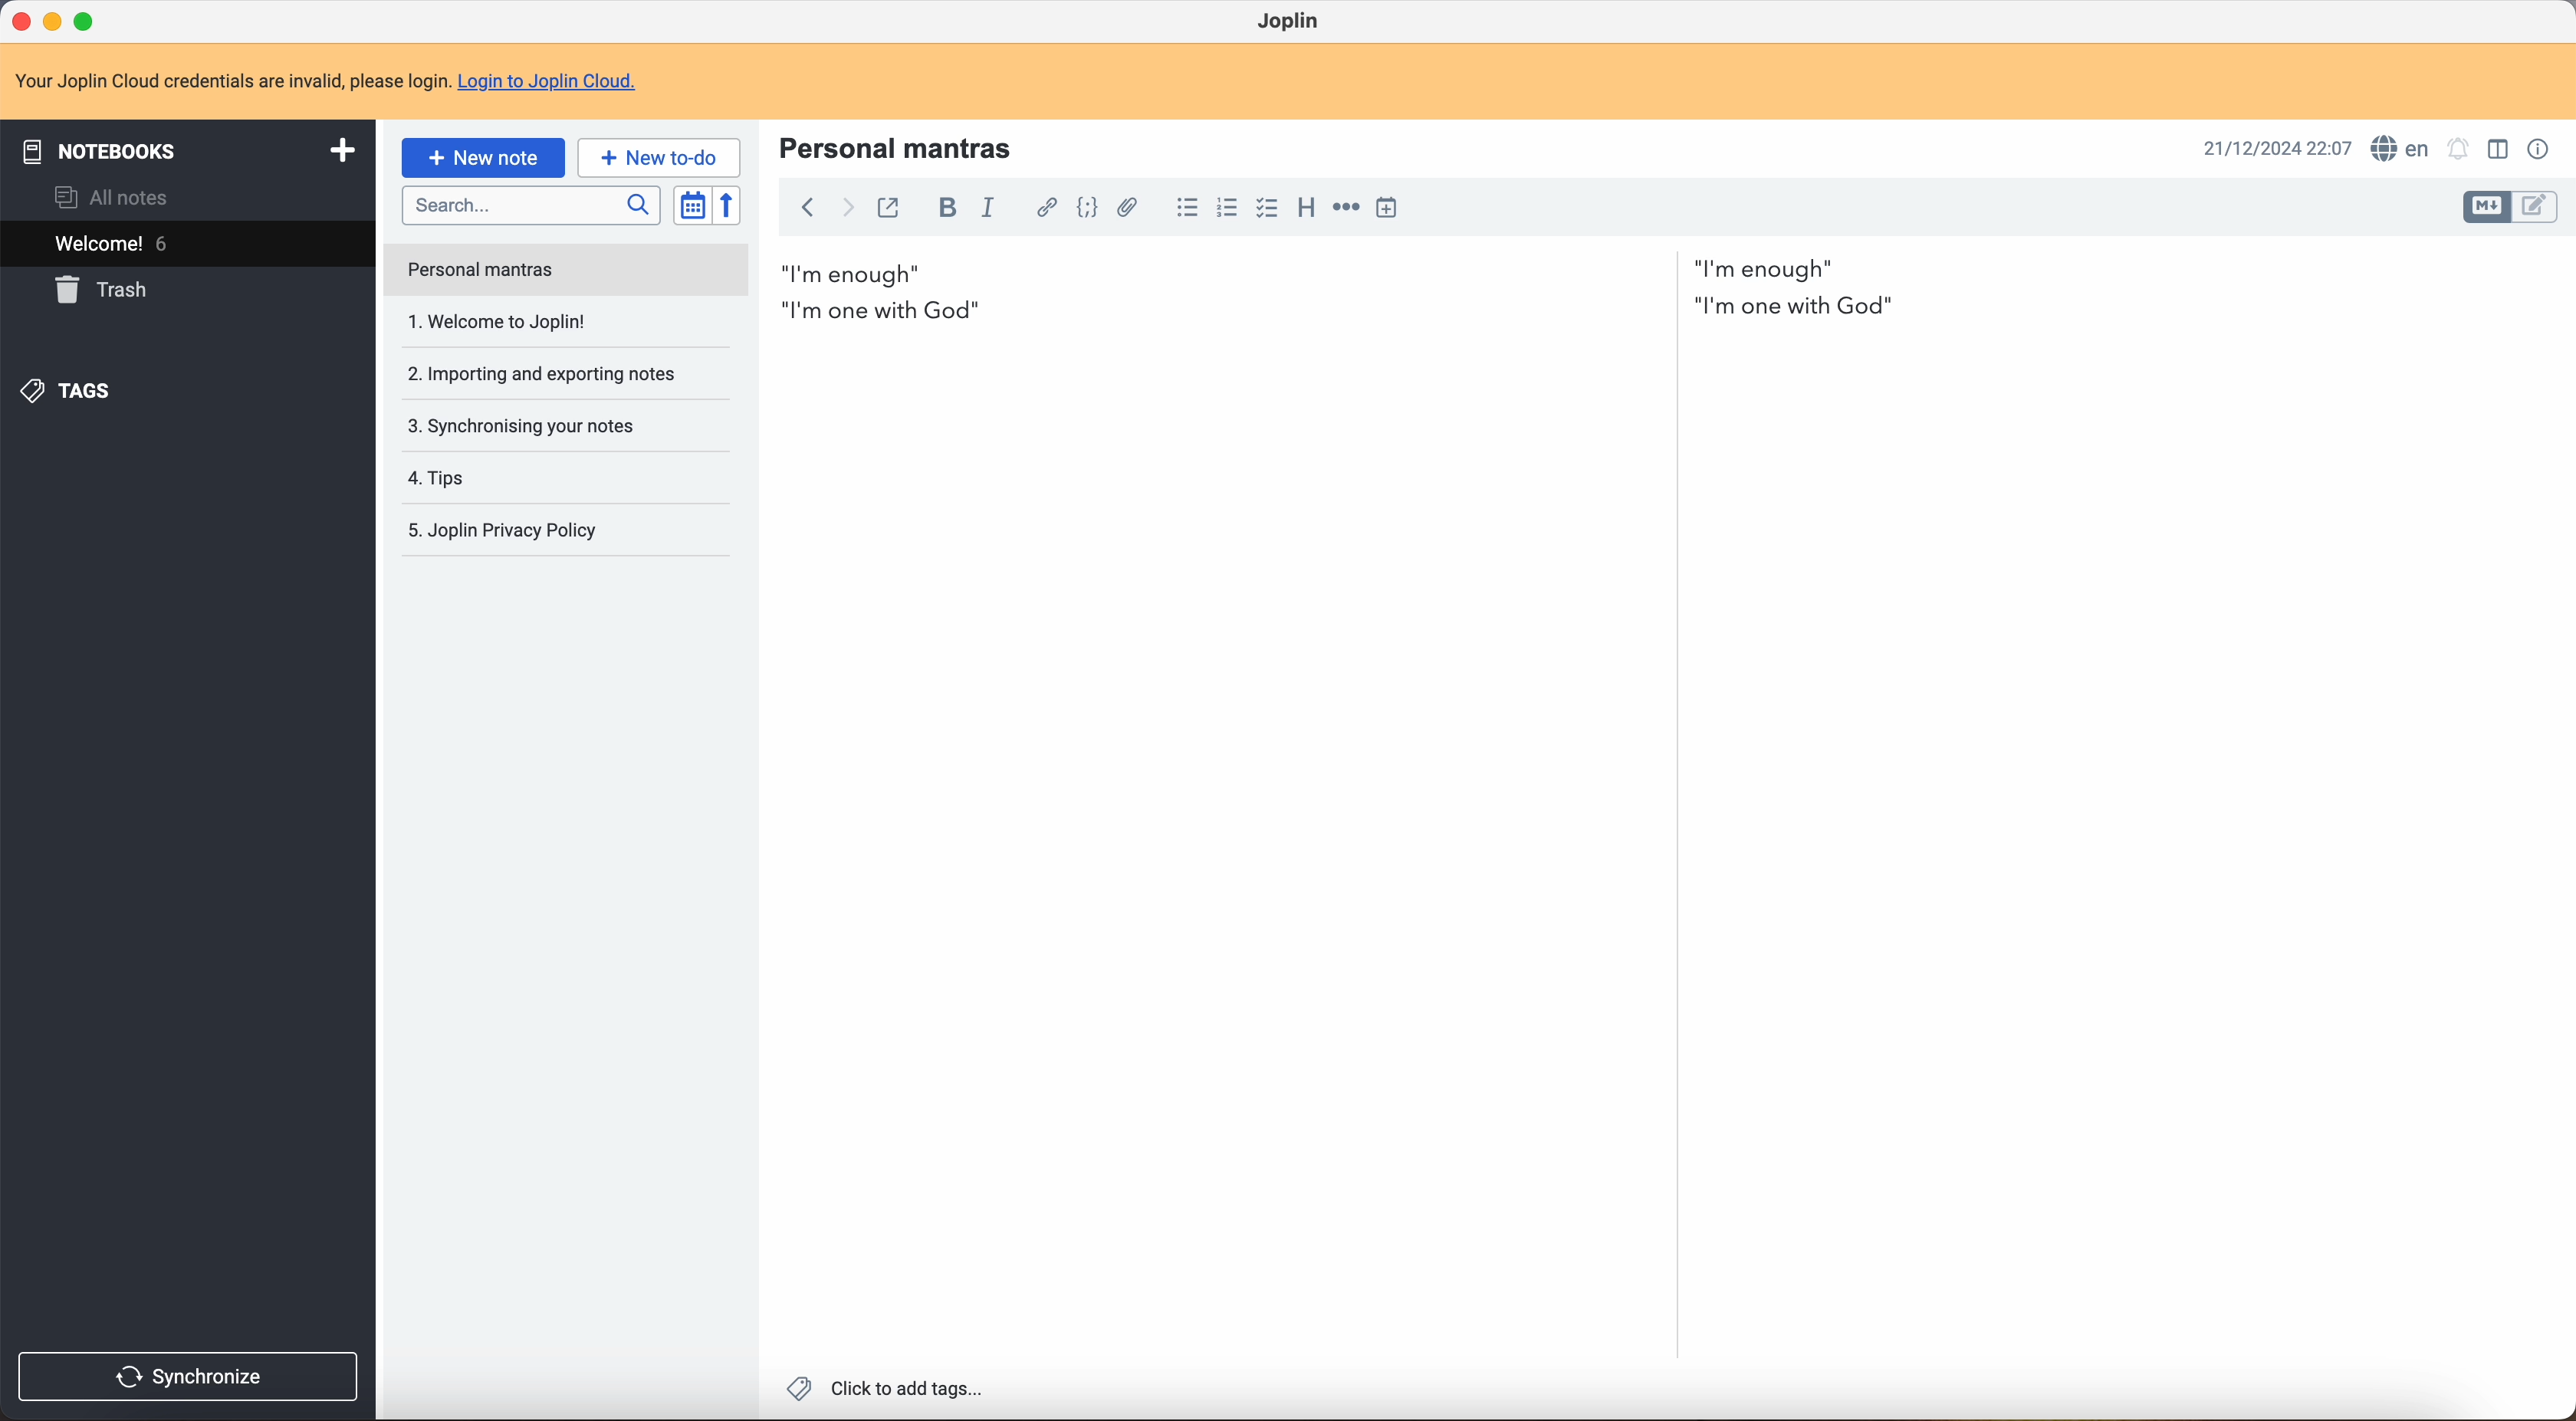 The width and height of the screenshot is (2576, 1421). I want to click on note, so click(328, 82).